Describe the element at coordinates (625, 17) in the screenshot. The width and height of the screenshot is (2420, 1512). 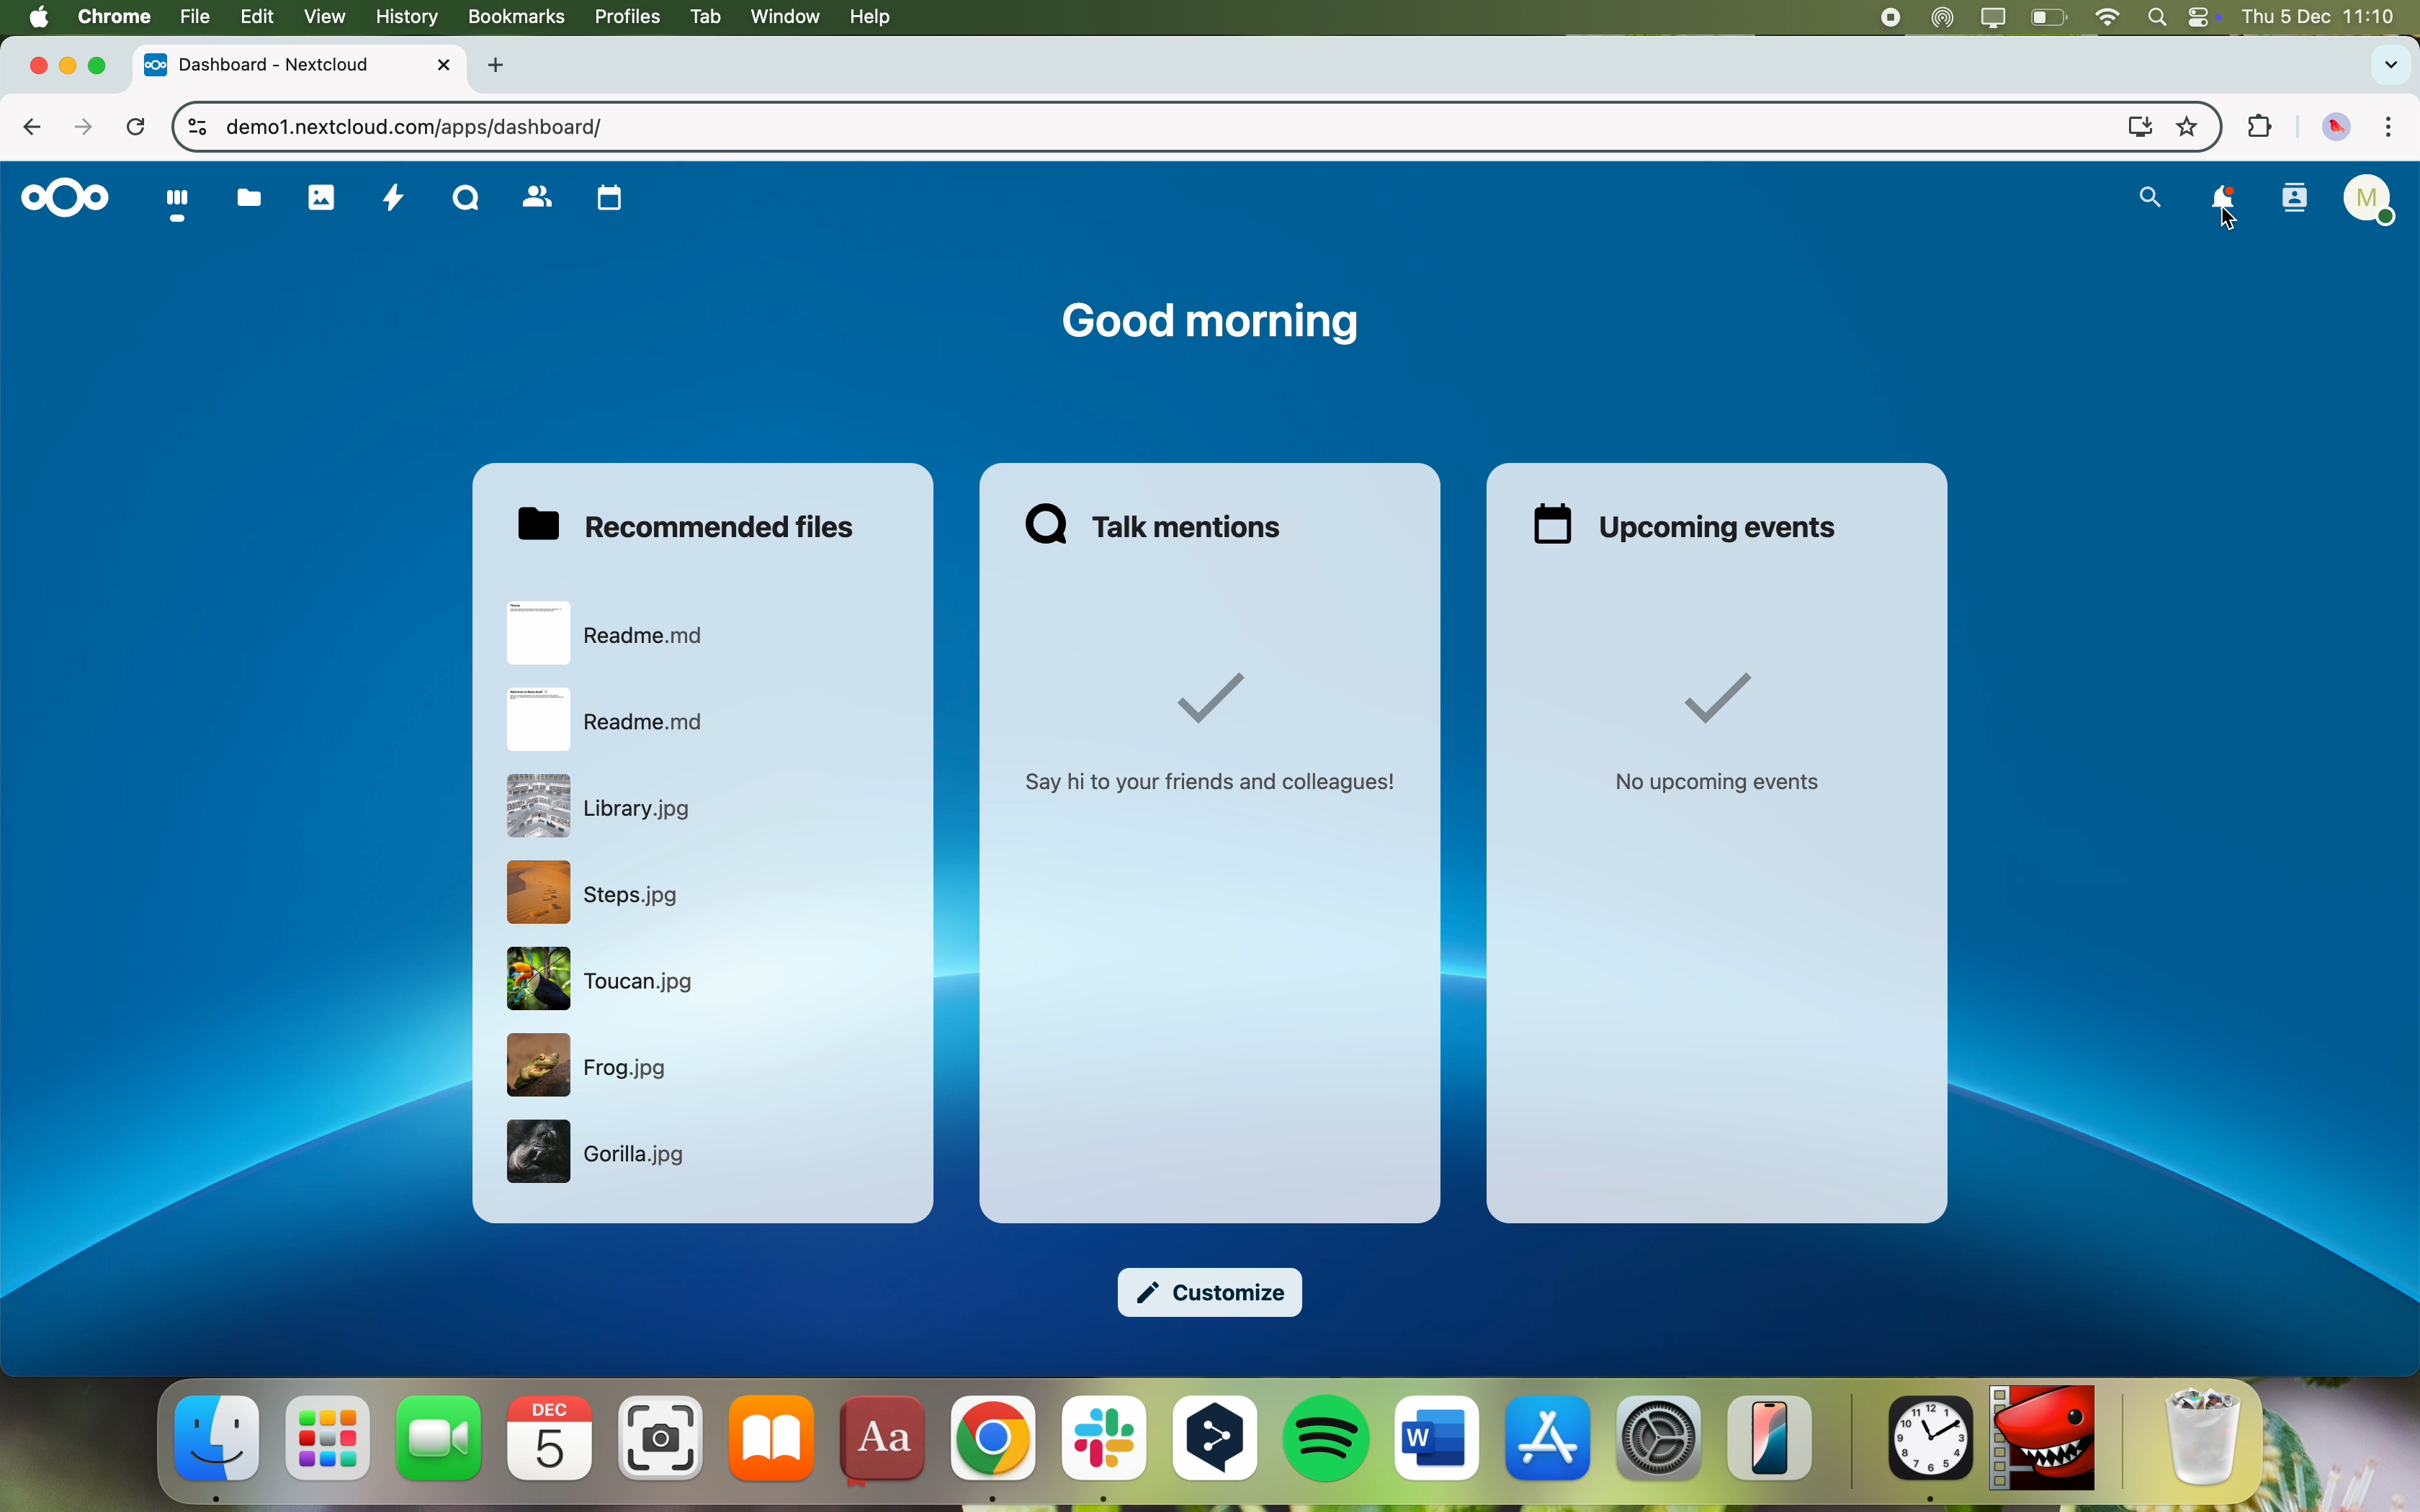
I see `profiles` at that location.